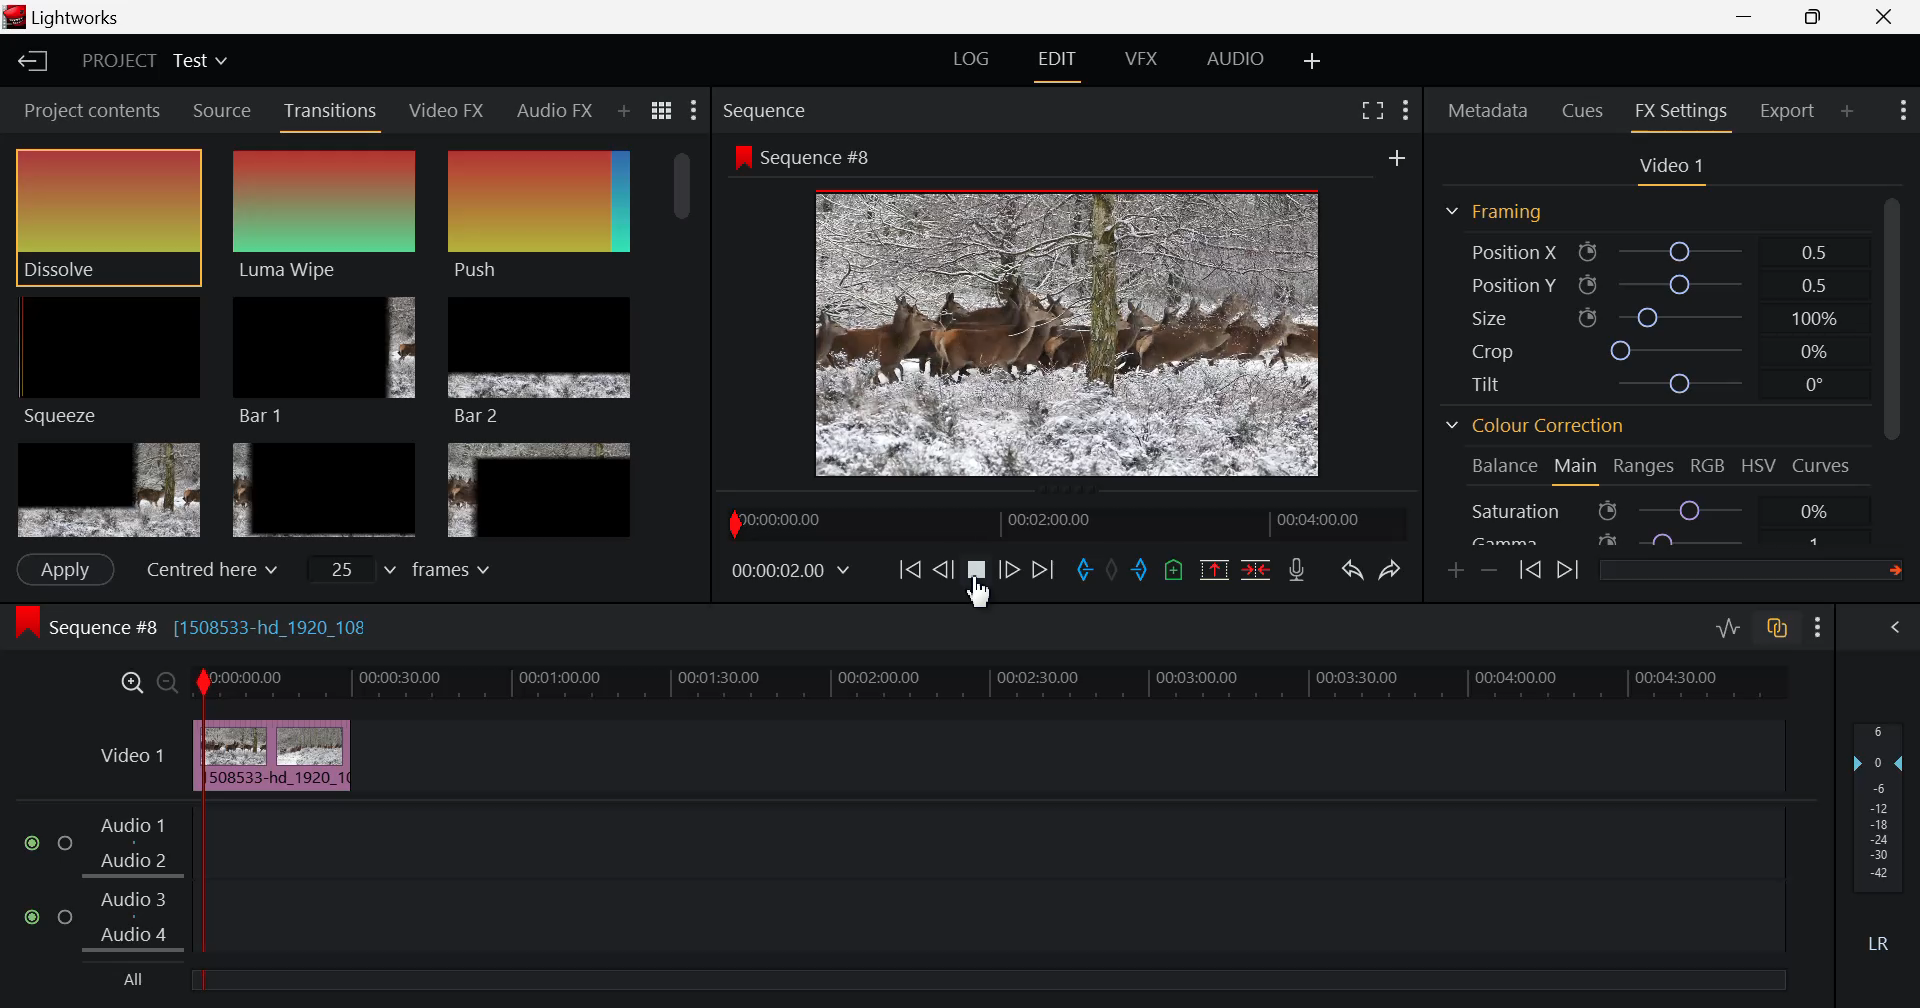 This screenshot has width=1920, height=1008. I want to click on Box 6, so click(538, 490).